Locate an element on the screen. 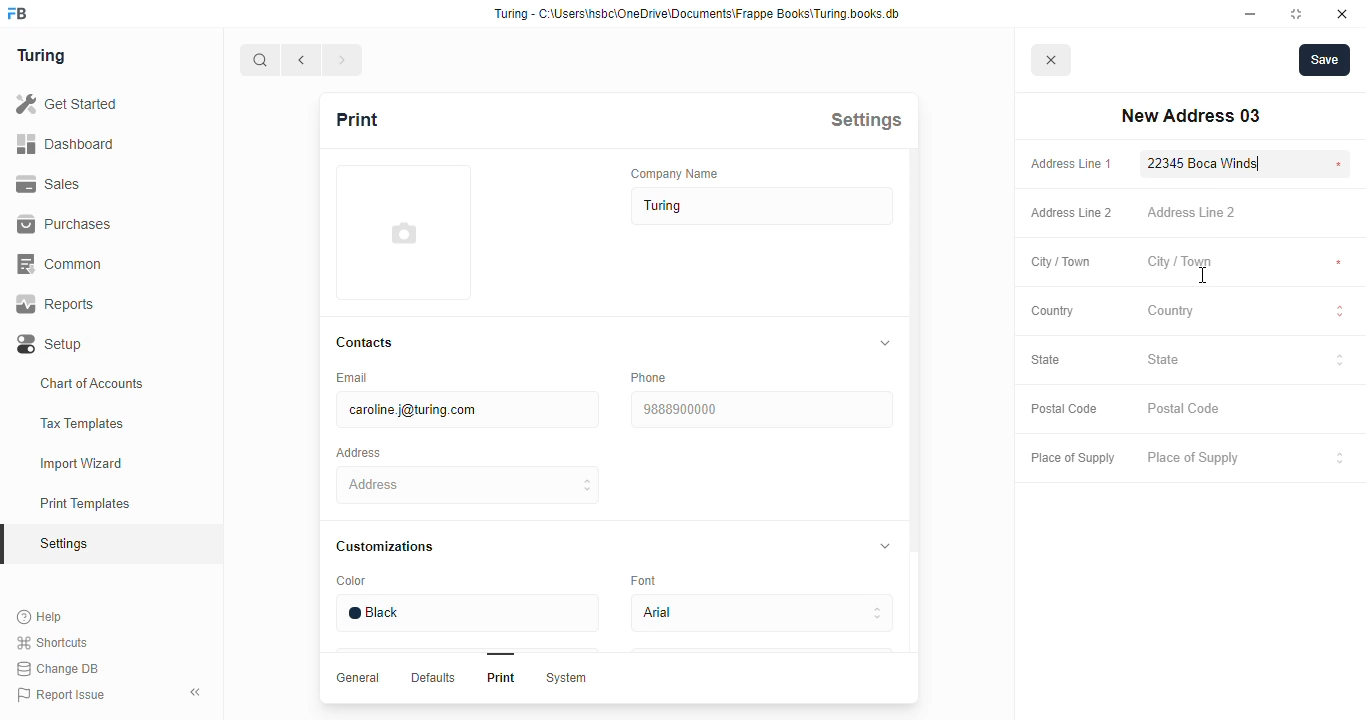 This screenshot has height=720, width=1366. import wizard is located at coordinates (82, 464).